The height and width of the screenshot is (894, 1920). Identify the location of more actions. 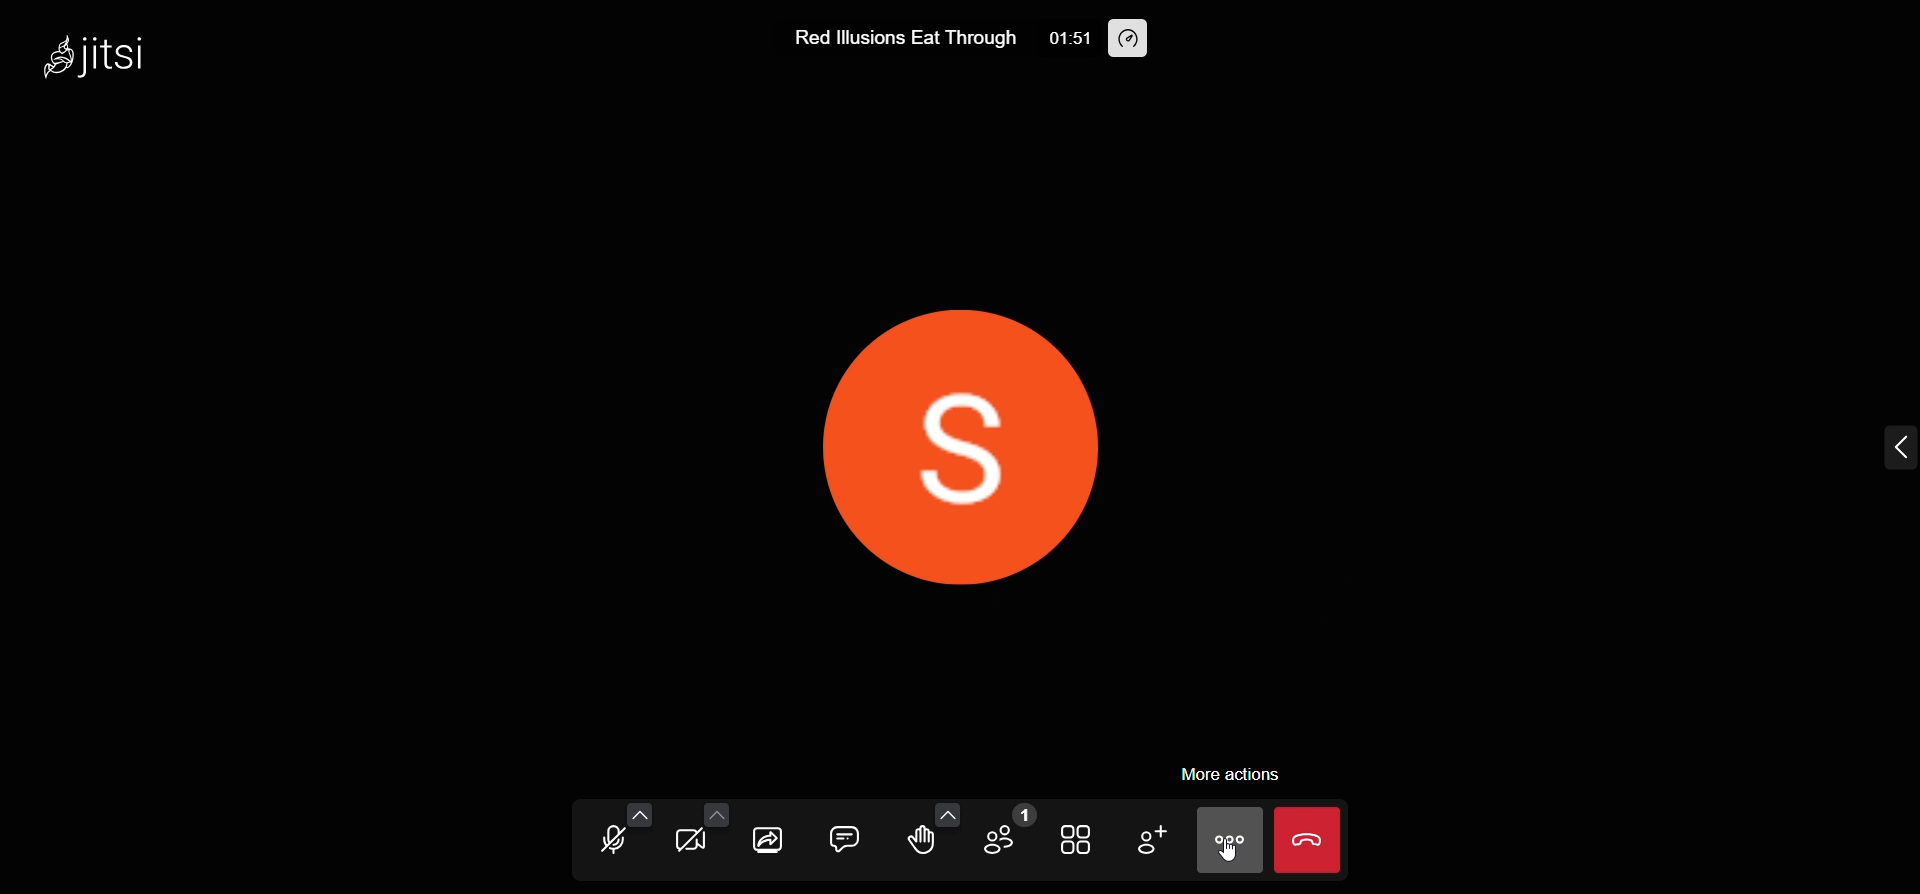
(1232, 773).